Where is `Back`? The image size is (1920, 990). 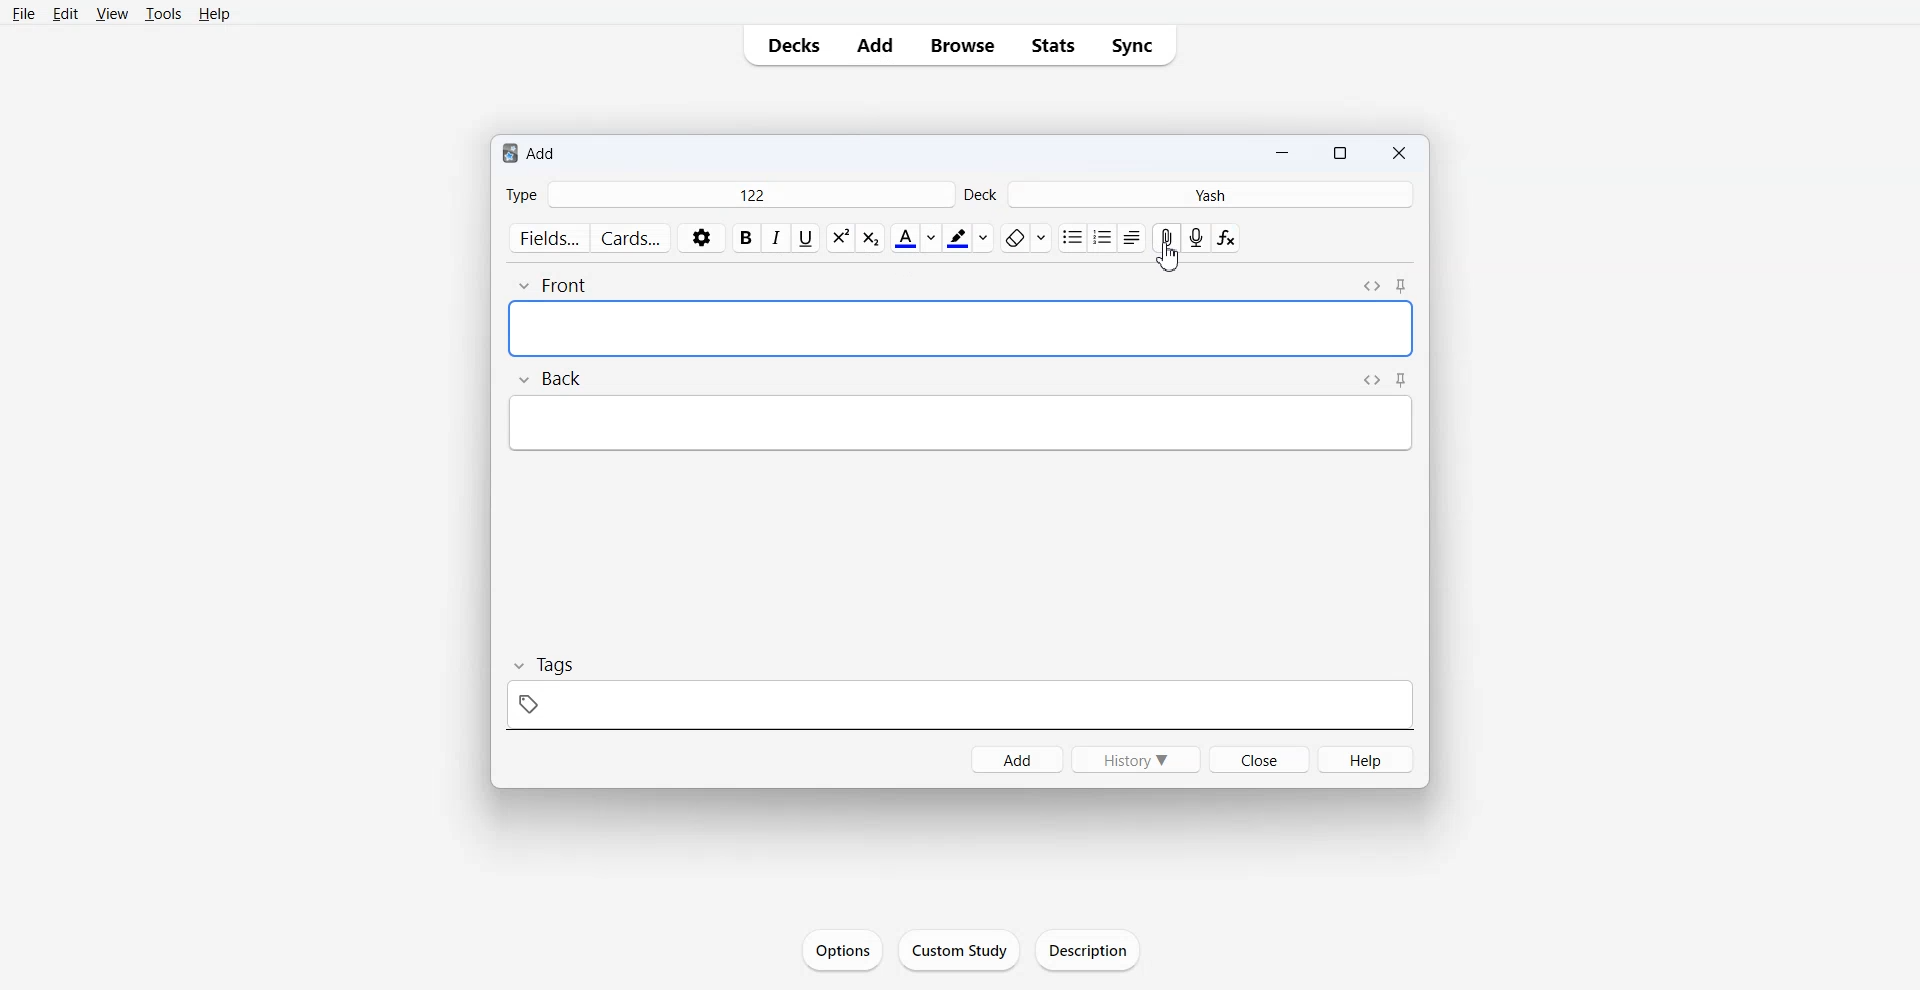 Back is located at coordinates (548, 377).